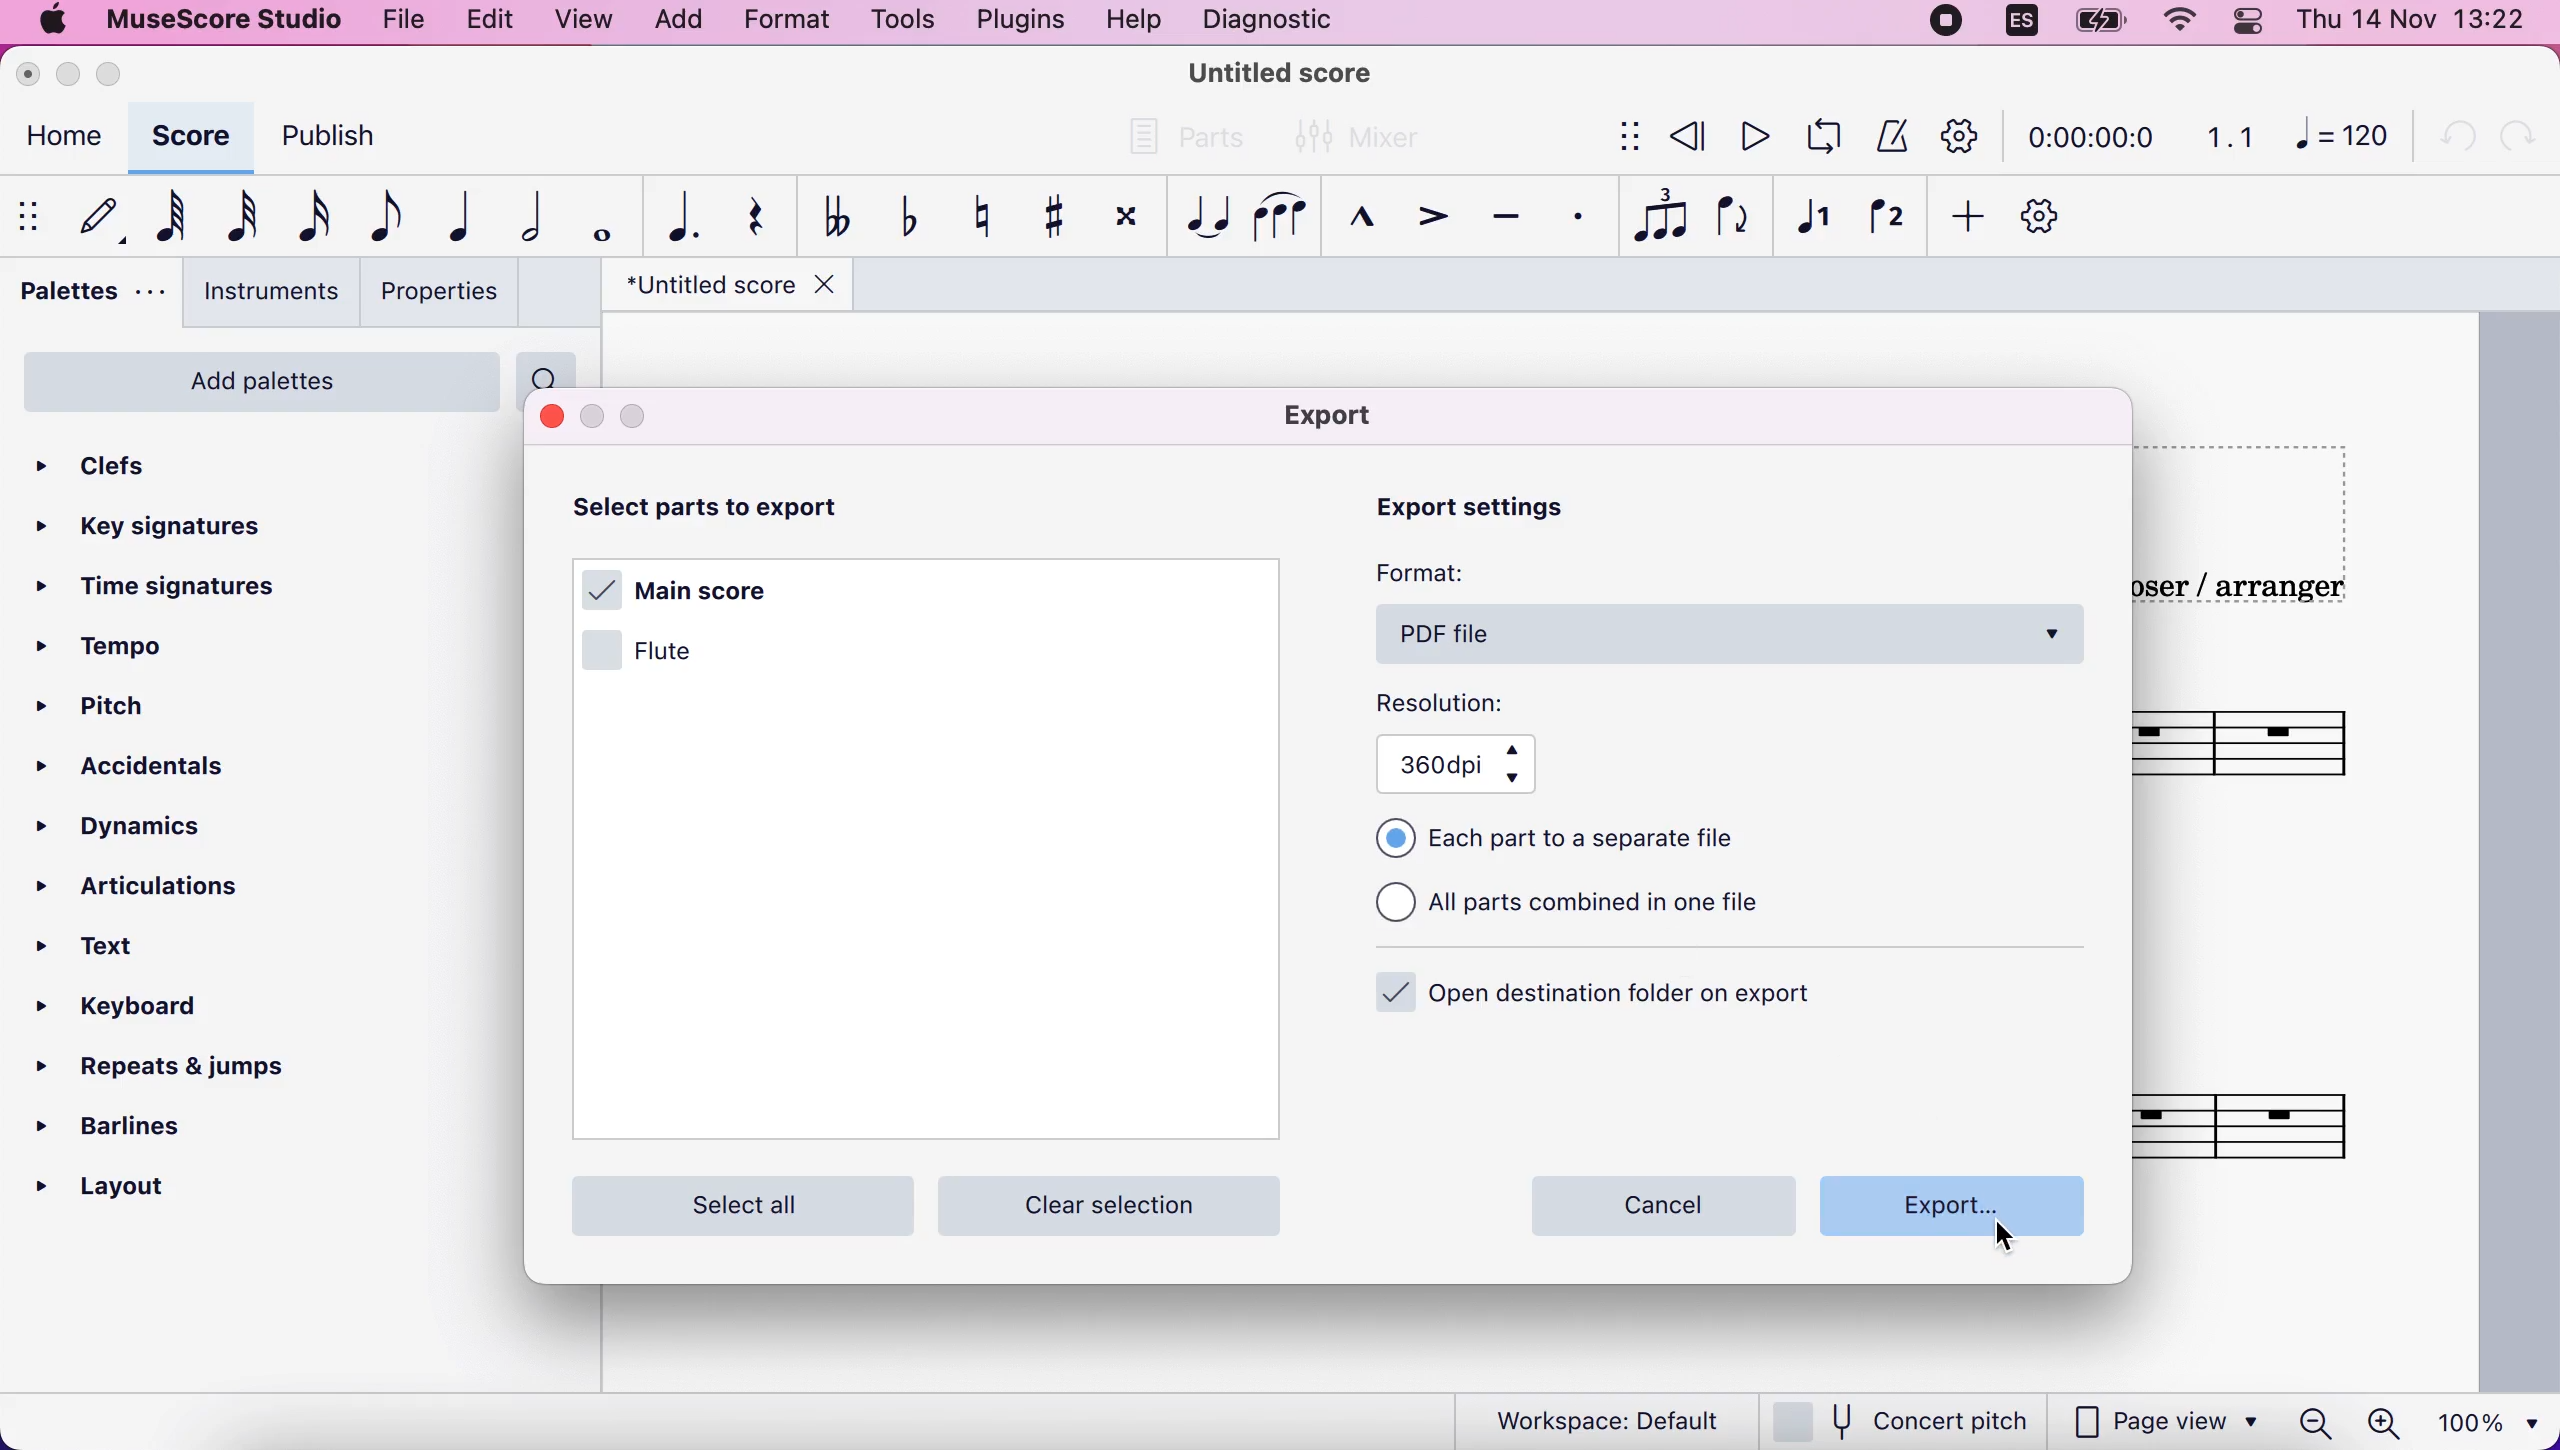 The height and width of the screenshot is (1450, 2560). What do you see at coordinates (2250, 25) in the screenshot?
I see `panel control` at bounding box center [2250, 25].